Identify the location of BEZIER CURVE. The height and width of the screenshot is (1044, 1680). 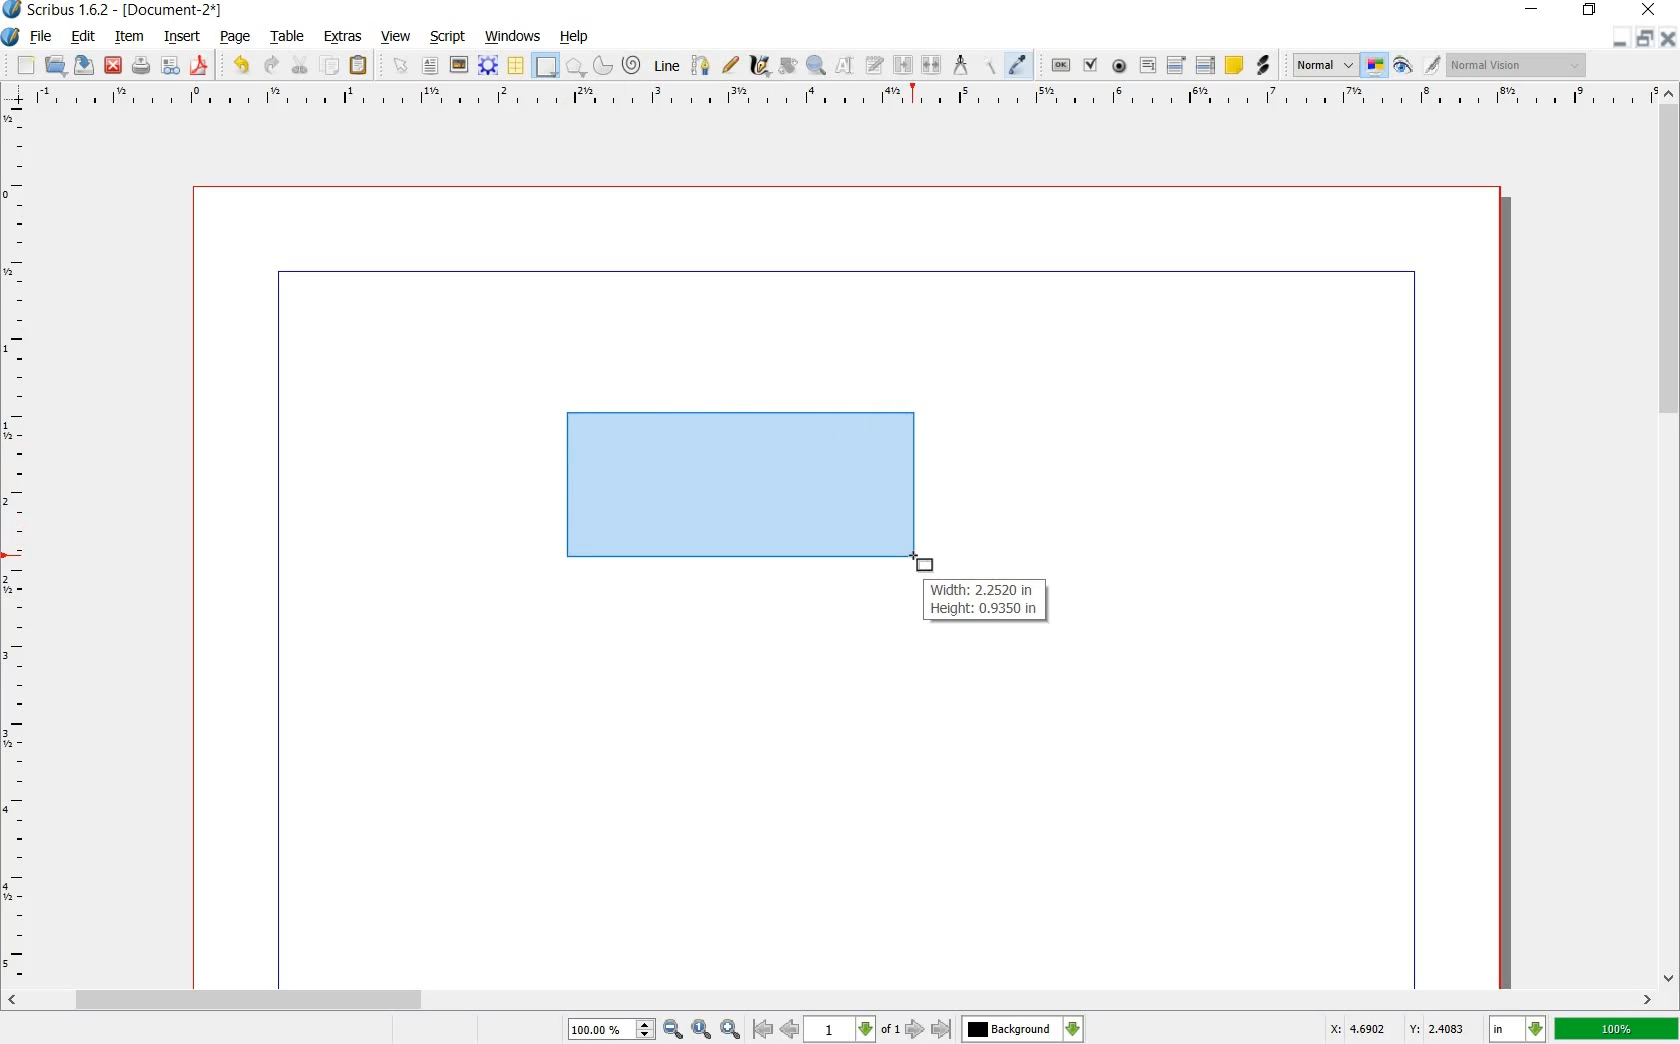
(703, 66).